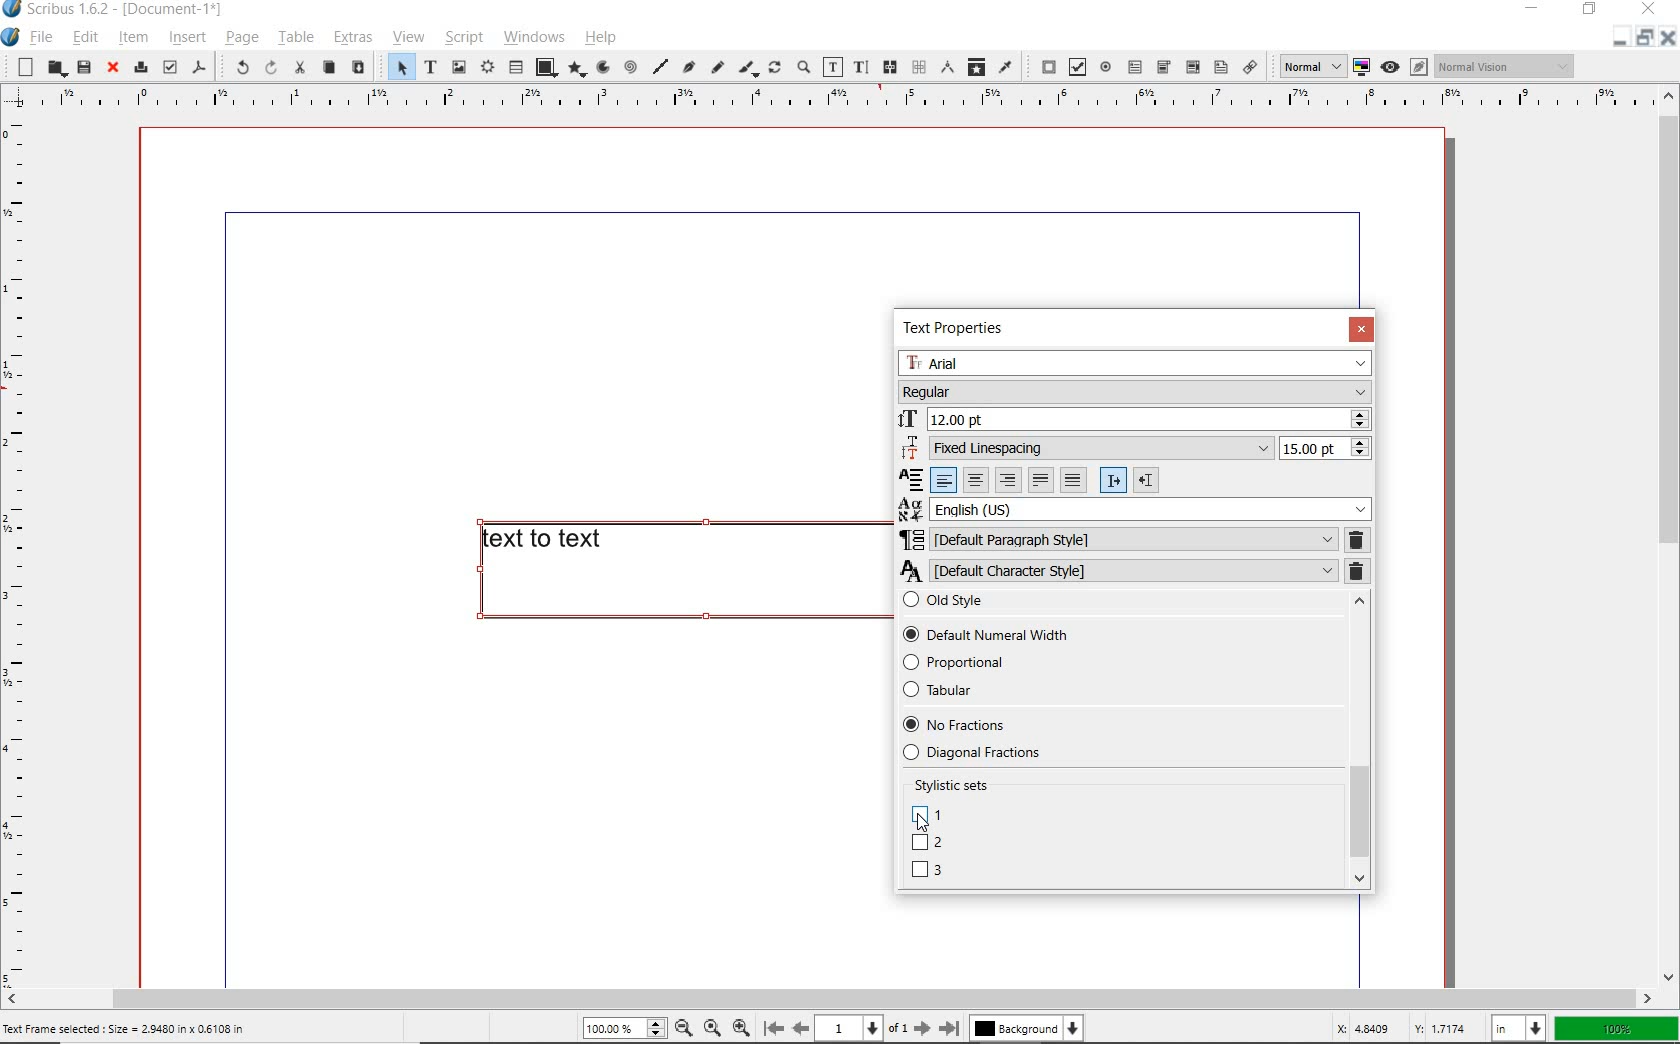 Image resolution: width=1680 pixels, height=1044 pixels. Describe the element at coordinates (775, 69) in the screenshot. I see `rotate item` at that location.